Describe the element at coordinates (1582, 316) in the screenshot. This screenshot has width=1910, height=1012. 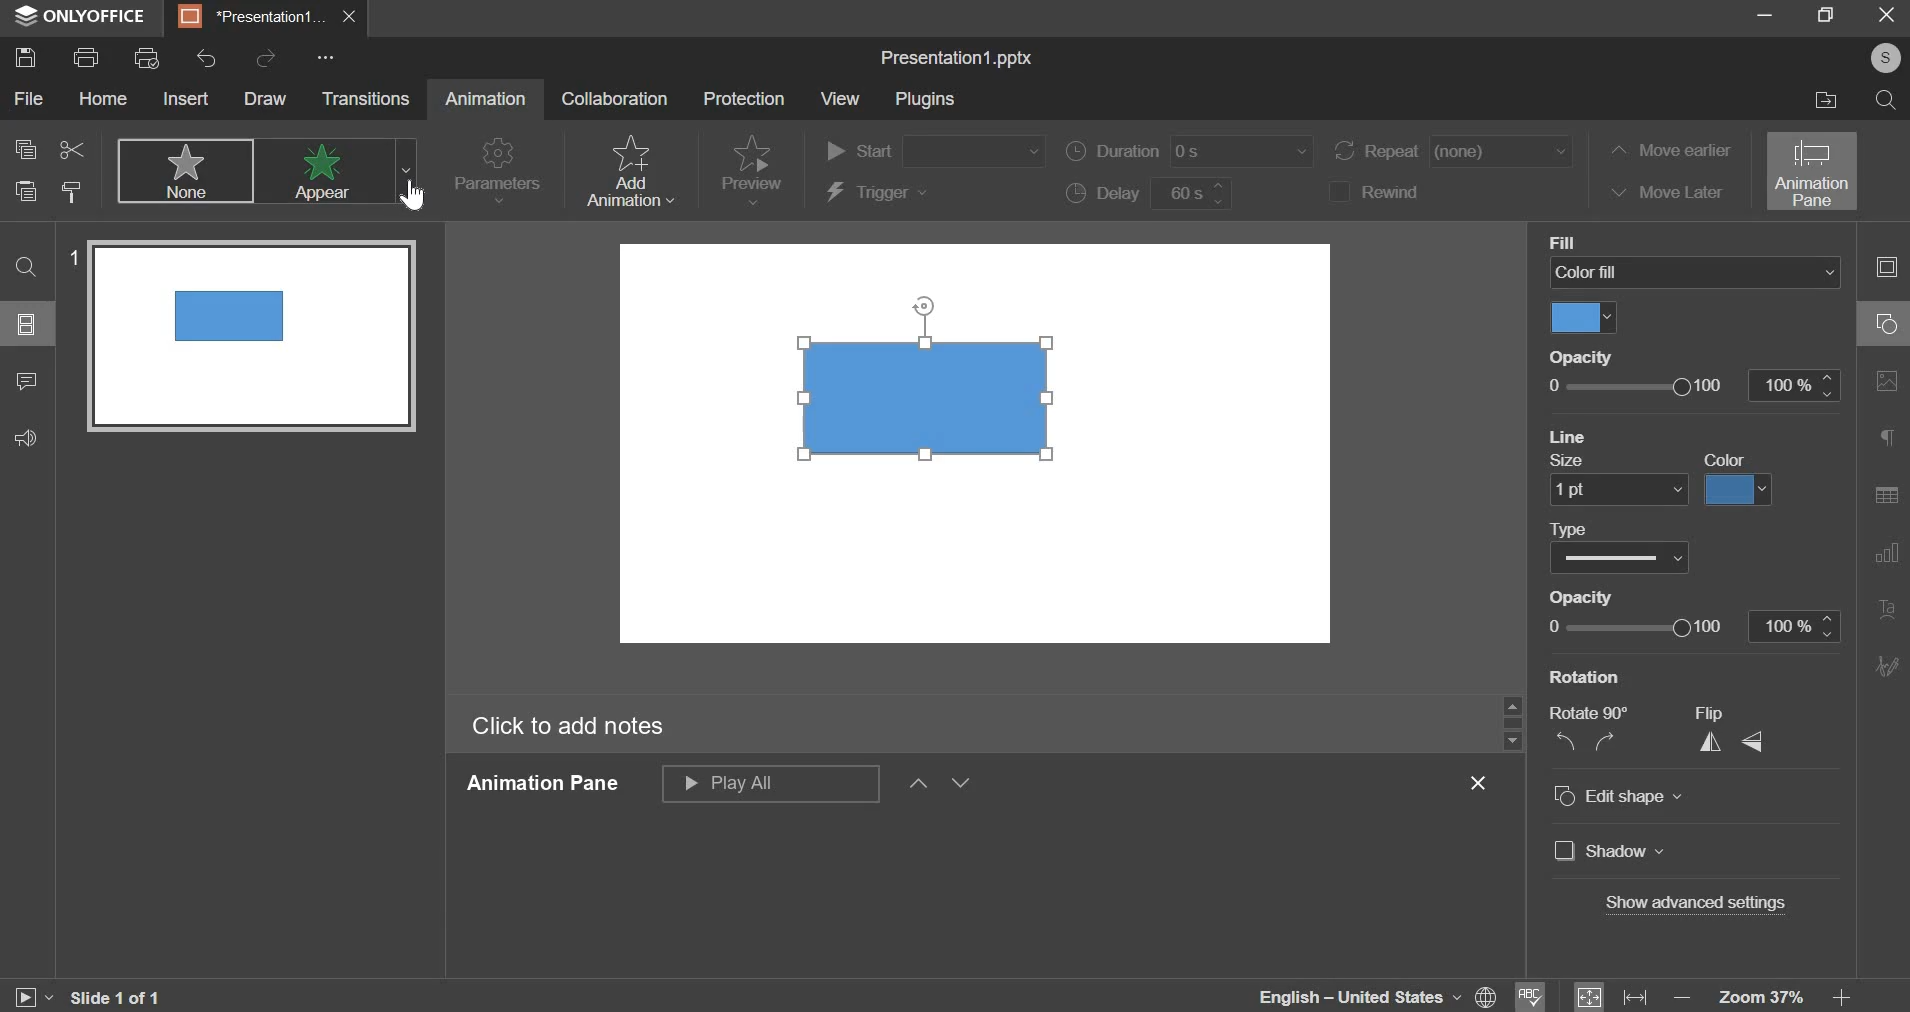
I see `color fill` at that location.